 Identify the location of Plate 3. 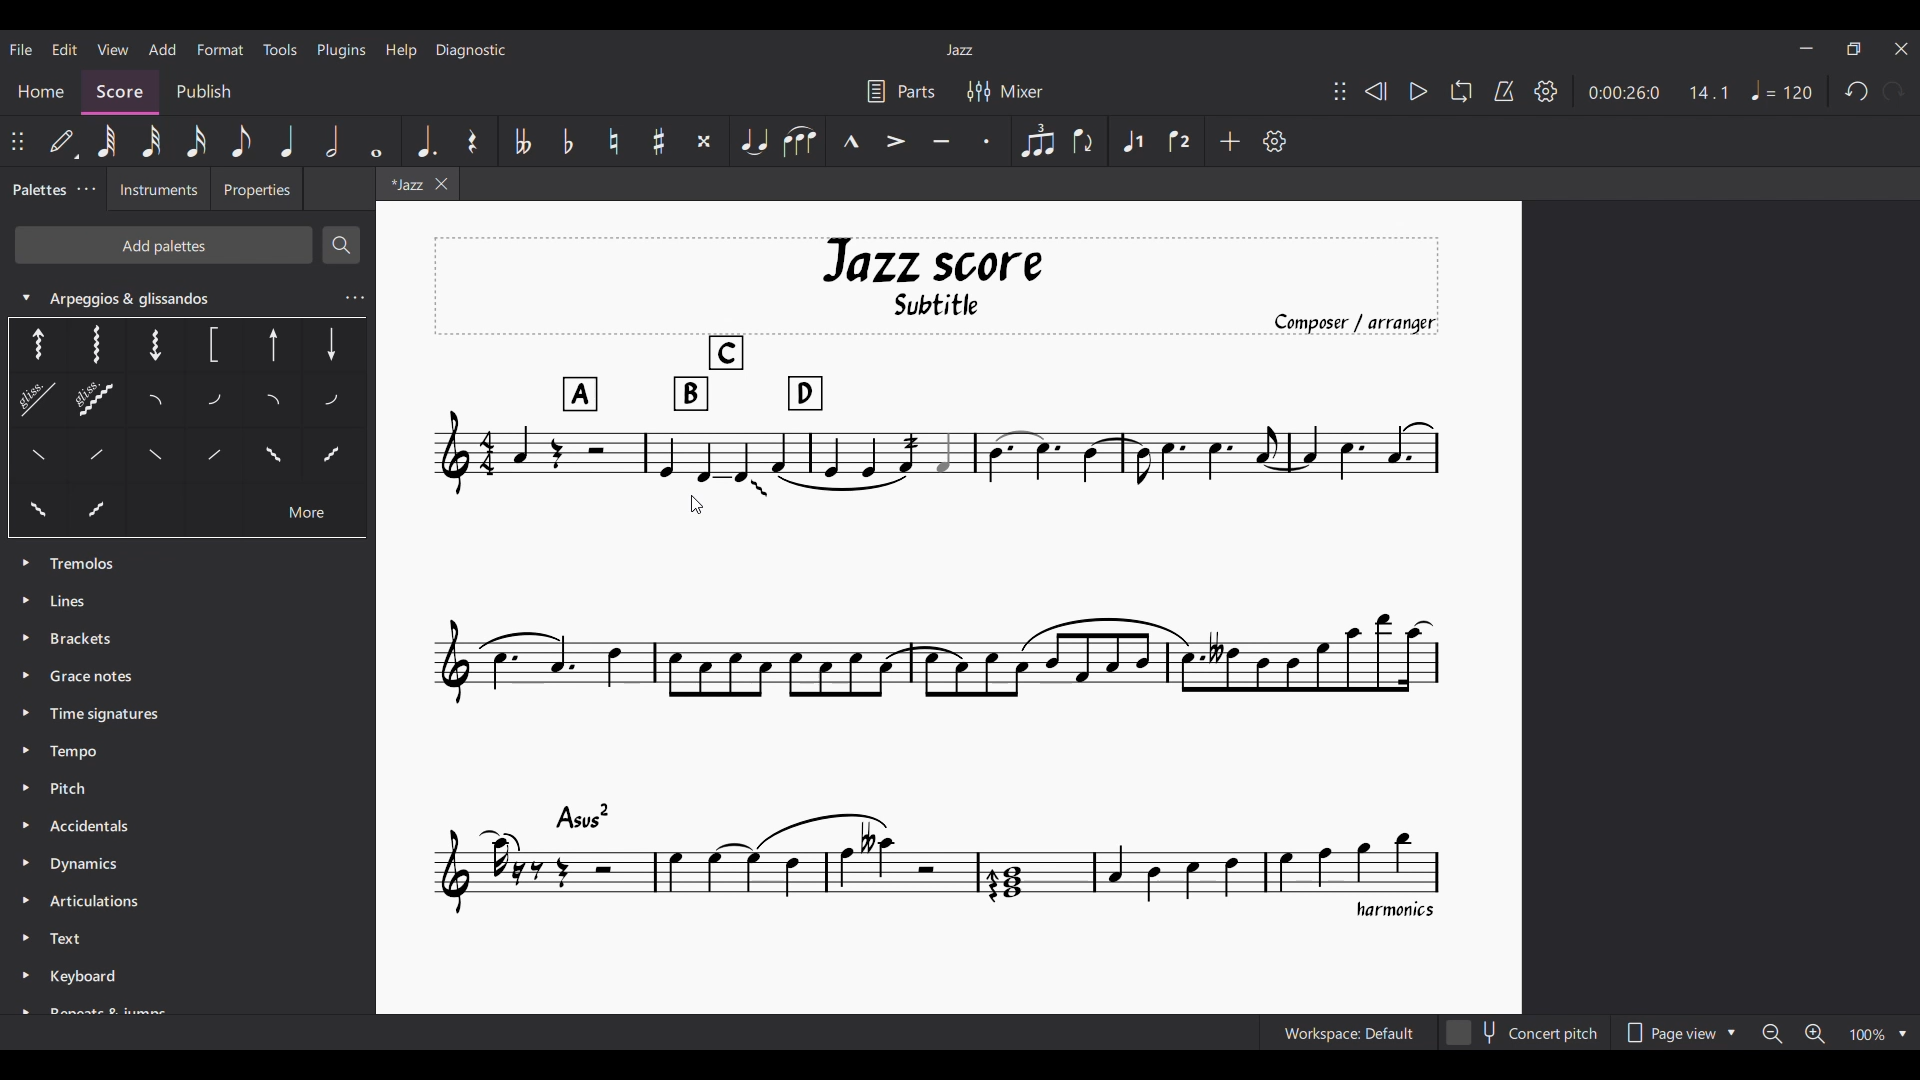
(152, 343).